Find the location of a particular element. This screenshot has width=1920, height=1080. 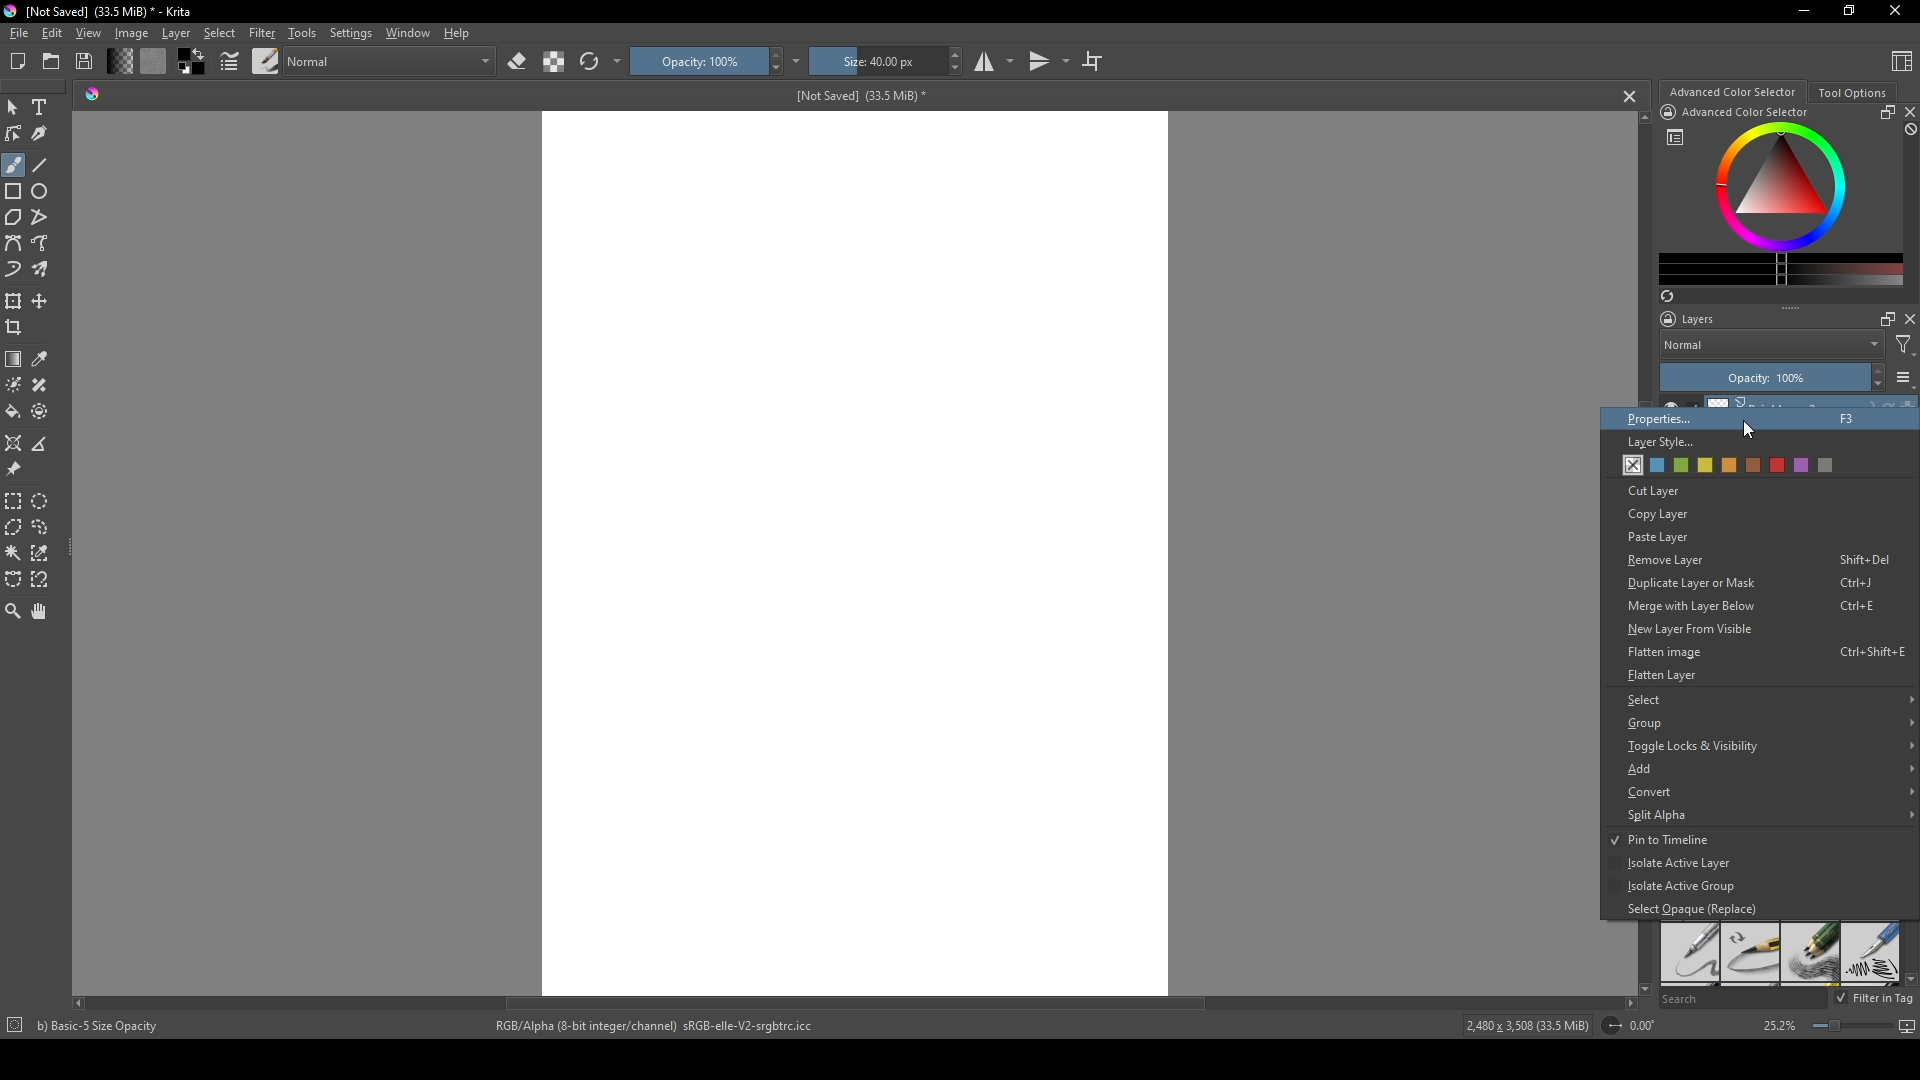

blue is located at coordinates (1652, 465).